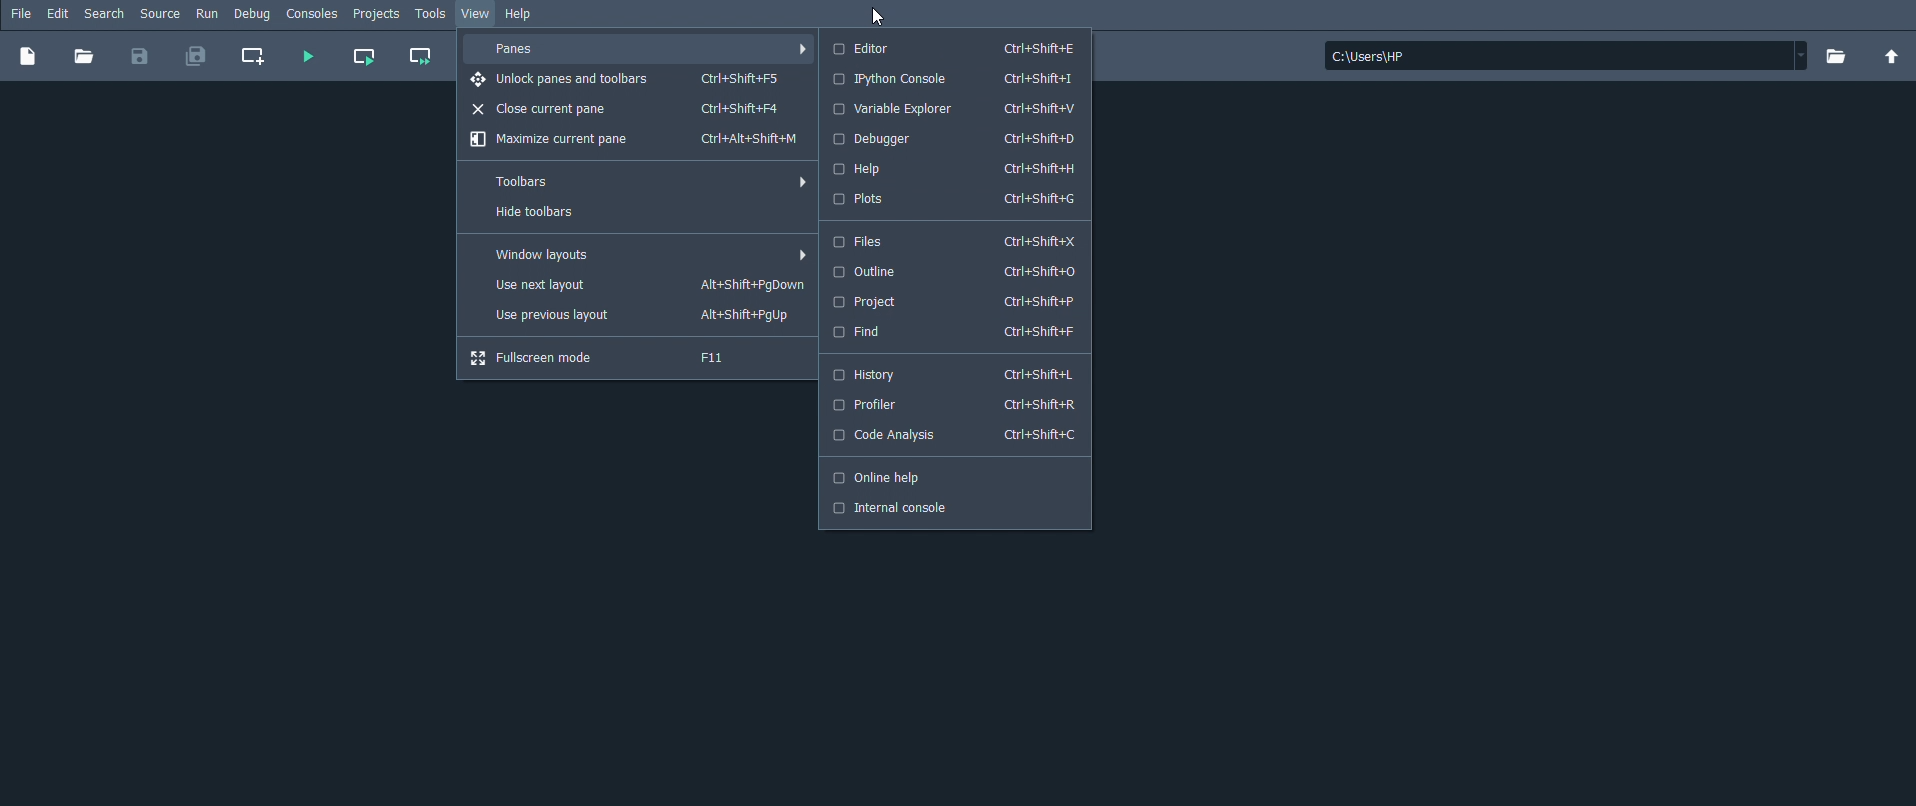  Describe the element at coordinates (197, 58) in the screenshot. I see `Save all files` at that location.